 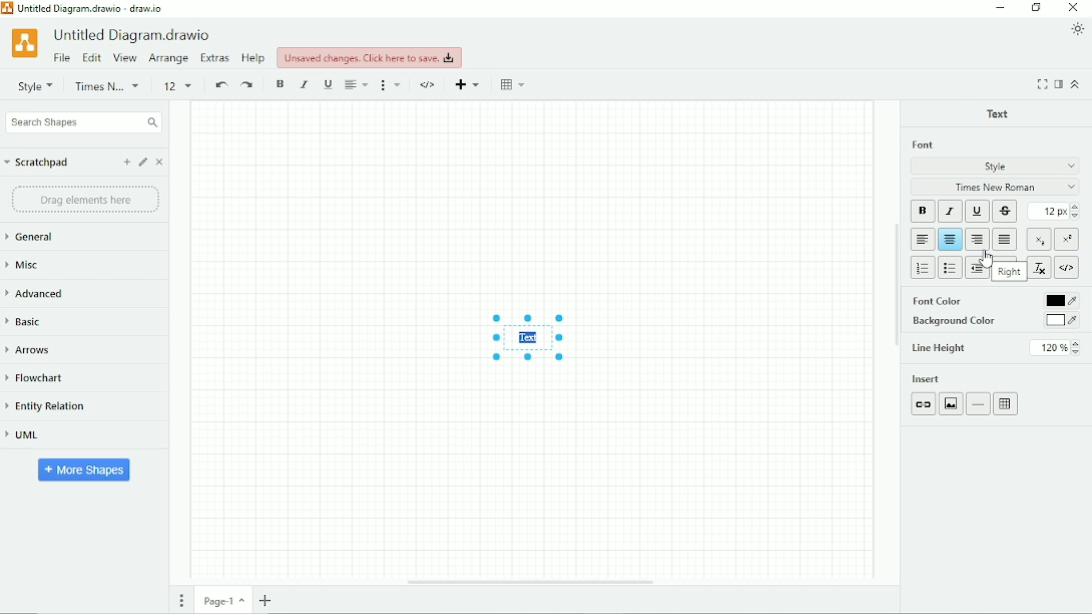 I want to click on Underline, so click(x=977, y=212).